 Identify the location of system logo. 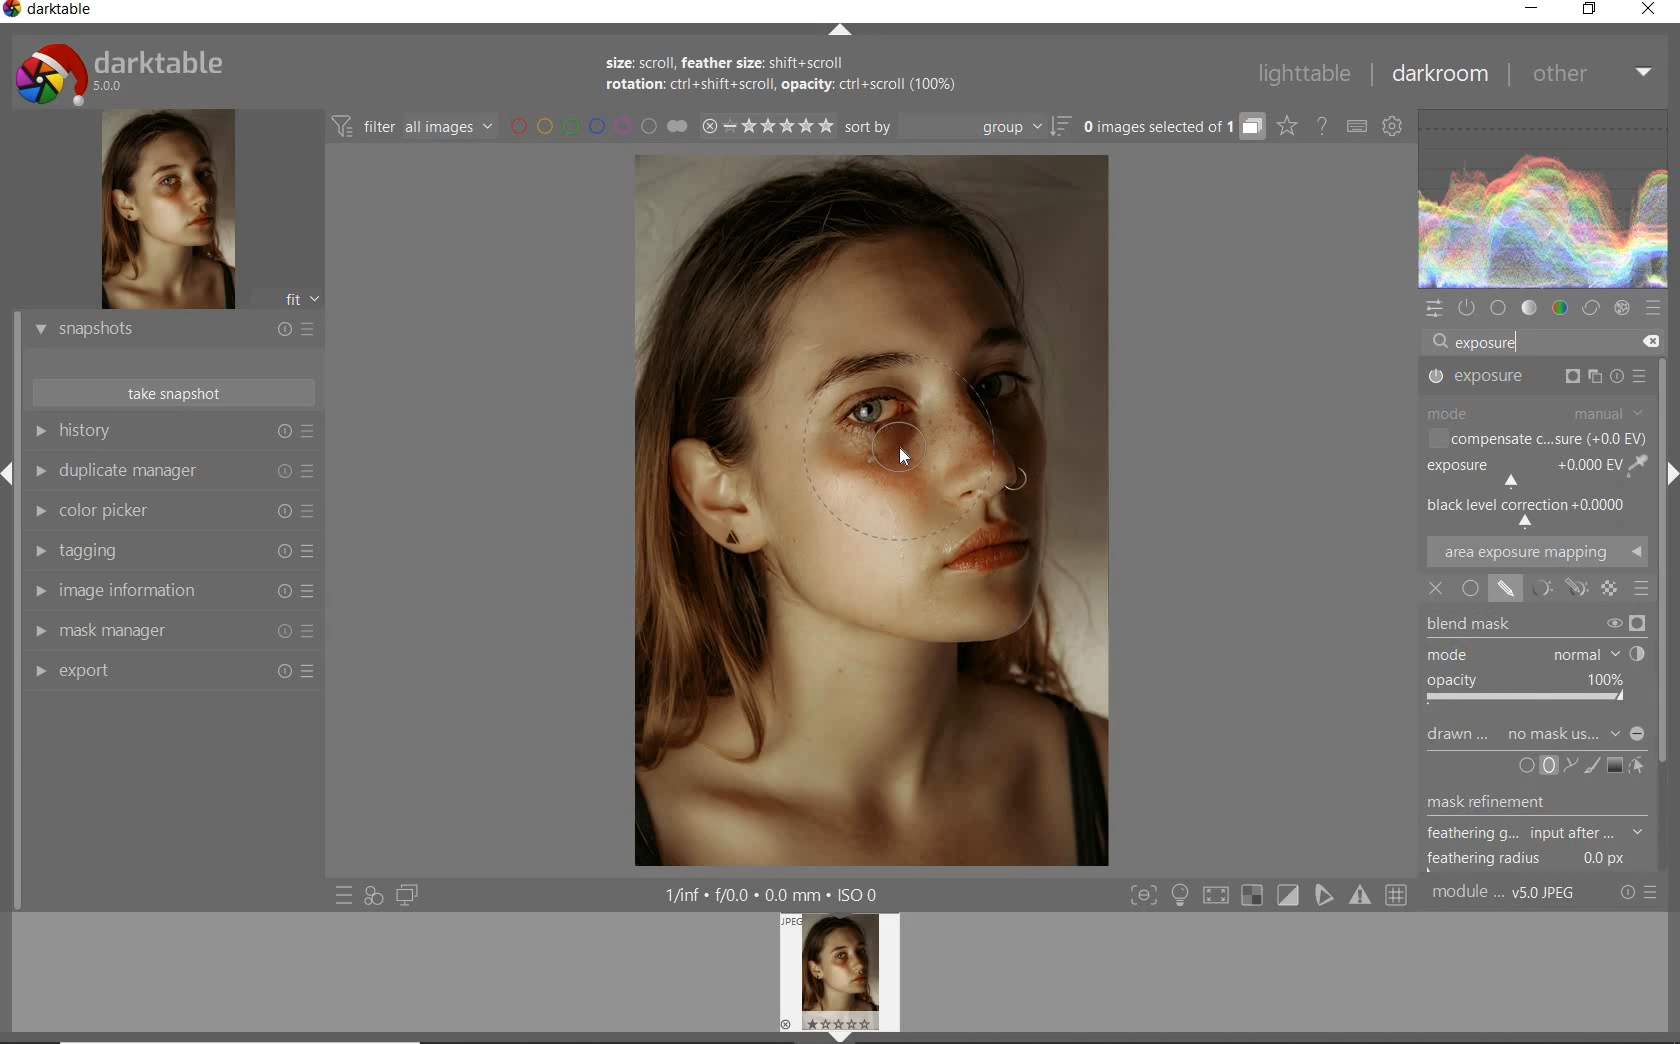
(130, 71).